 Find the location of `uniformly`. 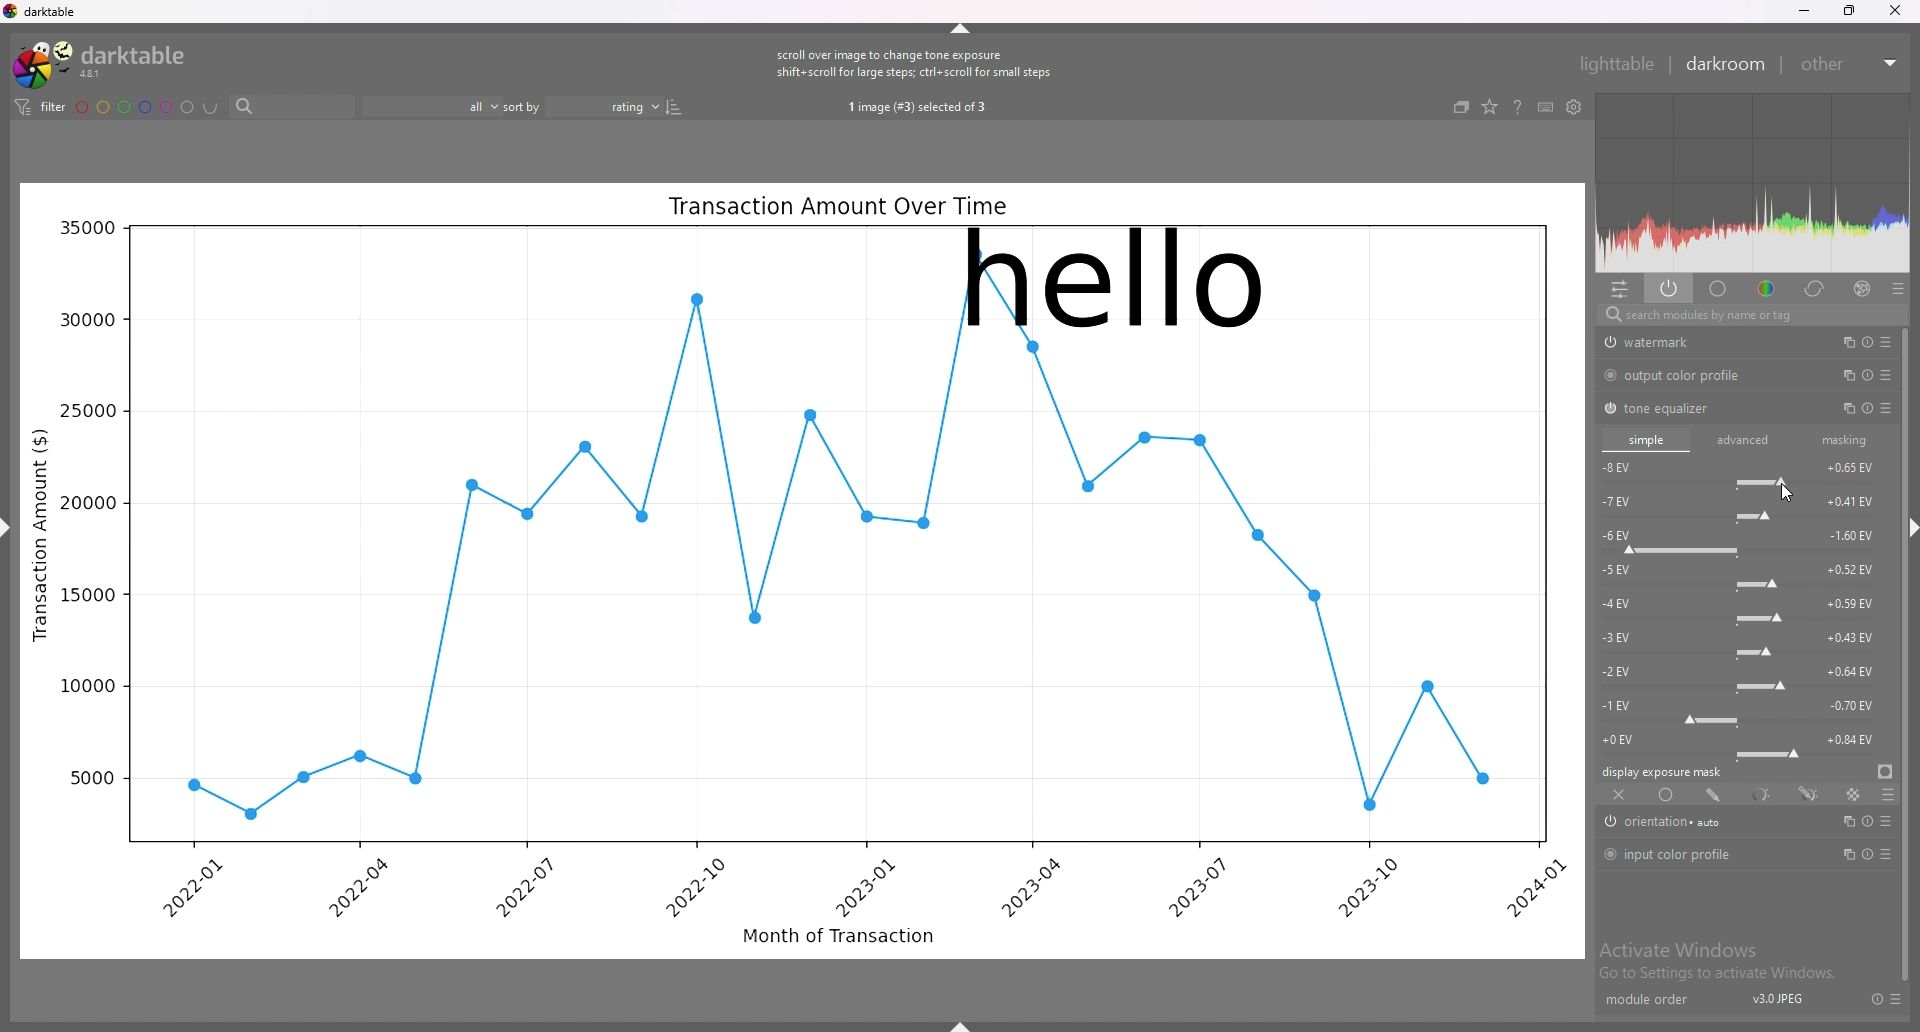

uniformly is located at coordinates (1669, 794).